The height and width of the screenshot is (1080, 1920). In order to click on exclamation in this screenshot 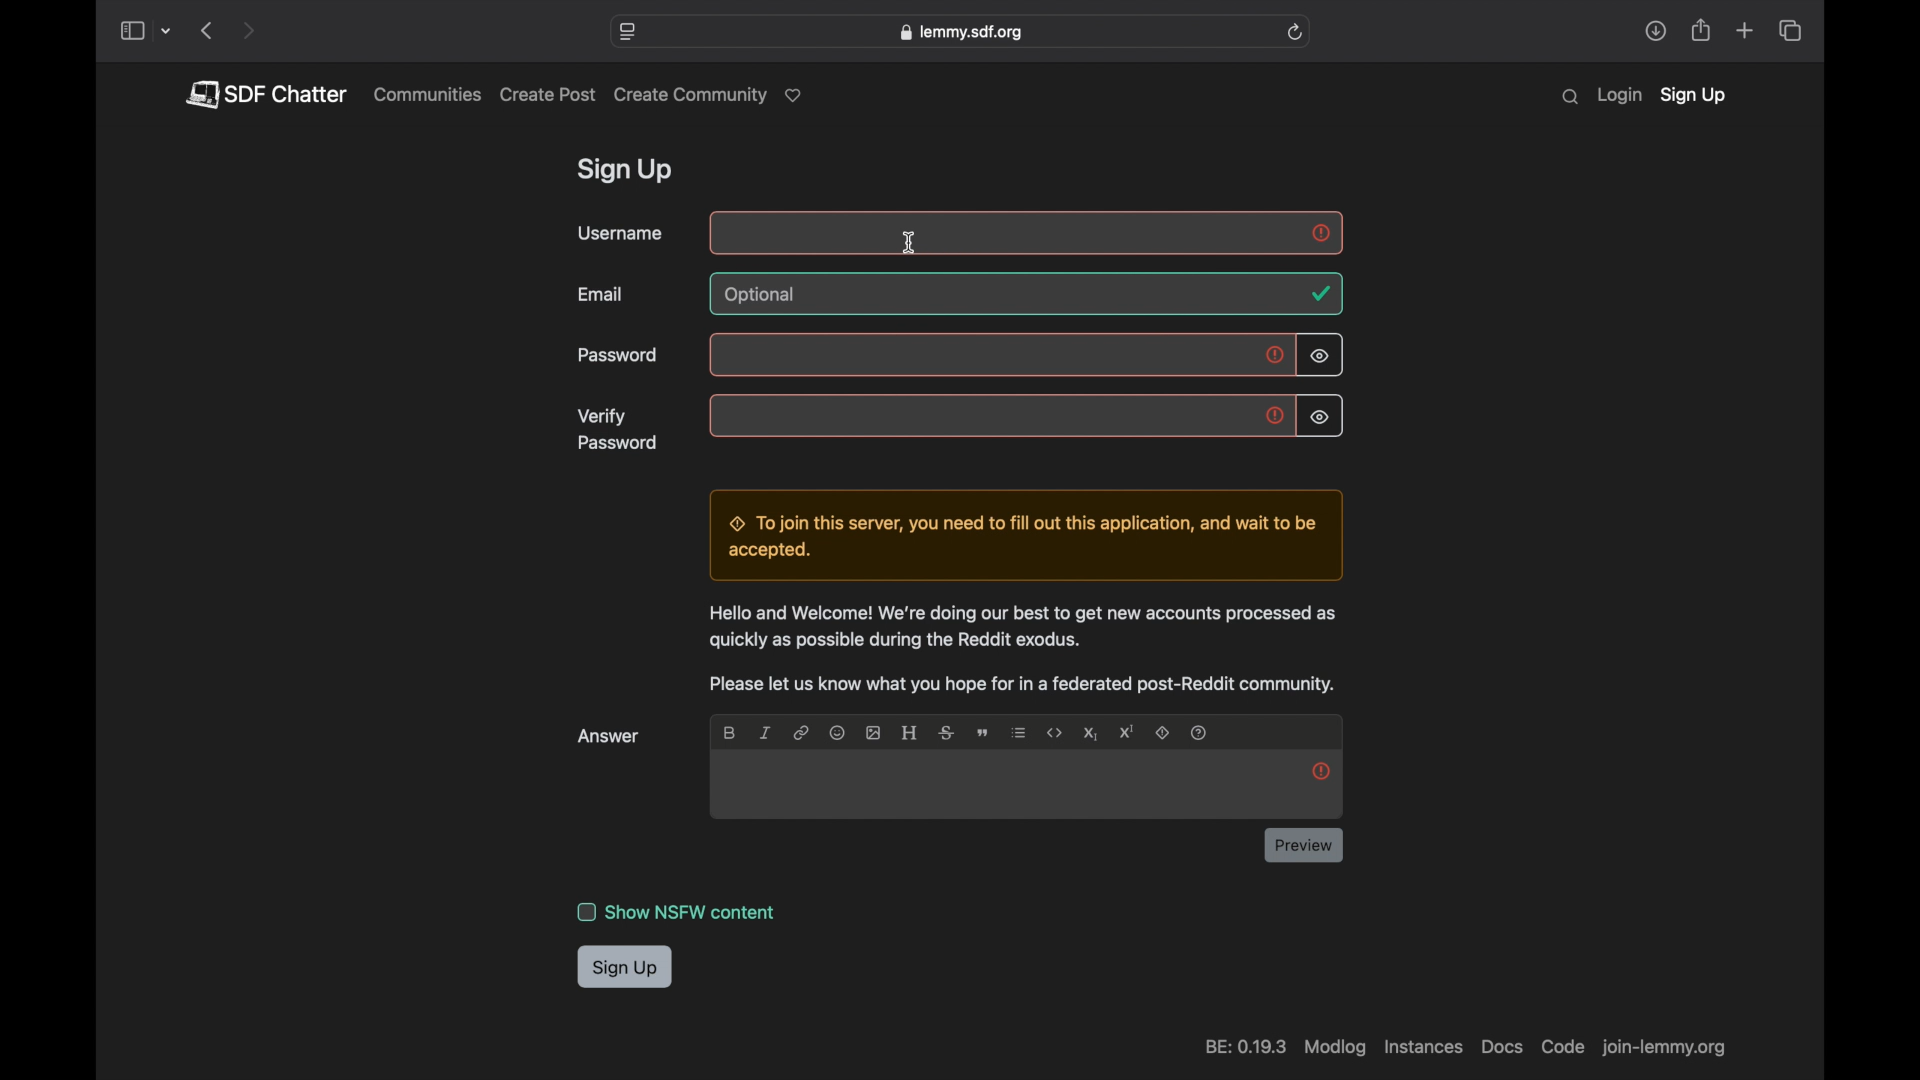, I will do `click(1276, 417)`.